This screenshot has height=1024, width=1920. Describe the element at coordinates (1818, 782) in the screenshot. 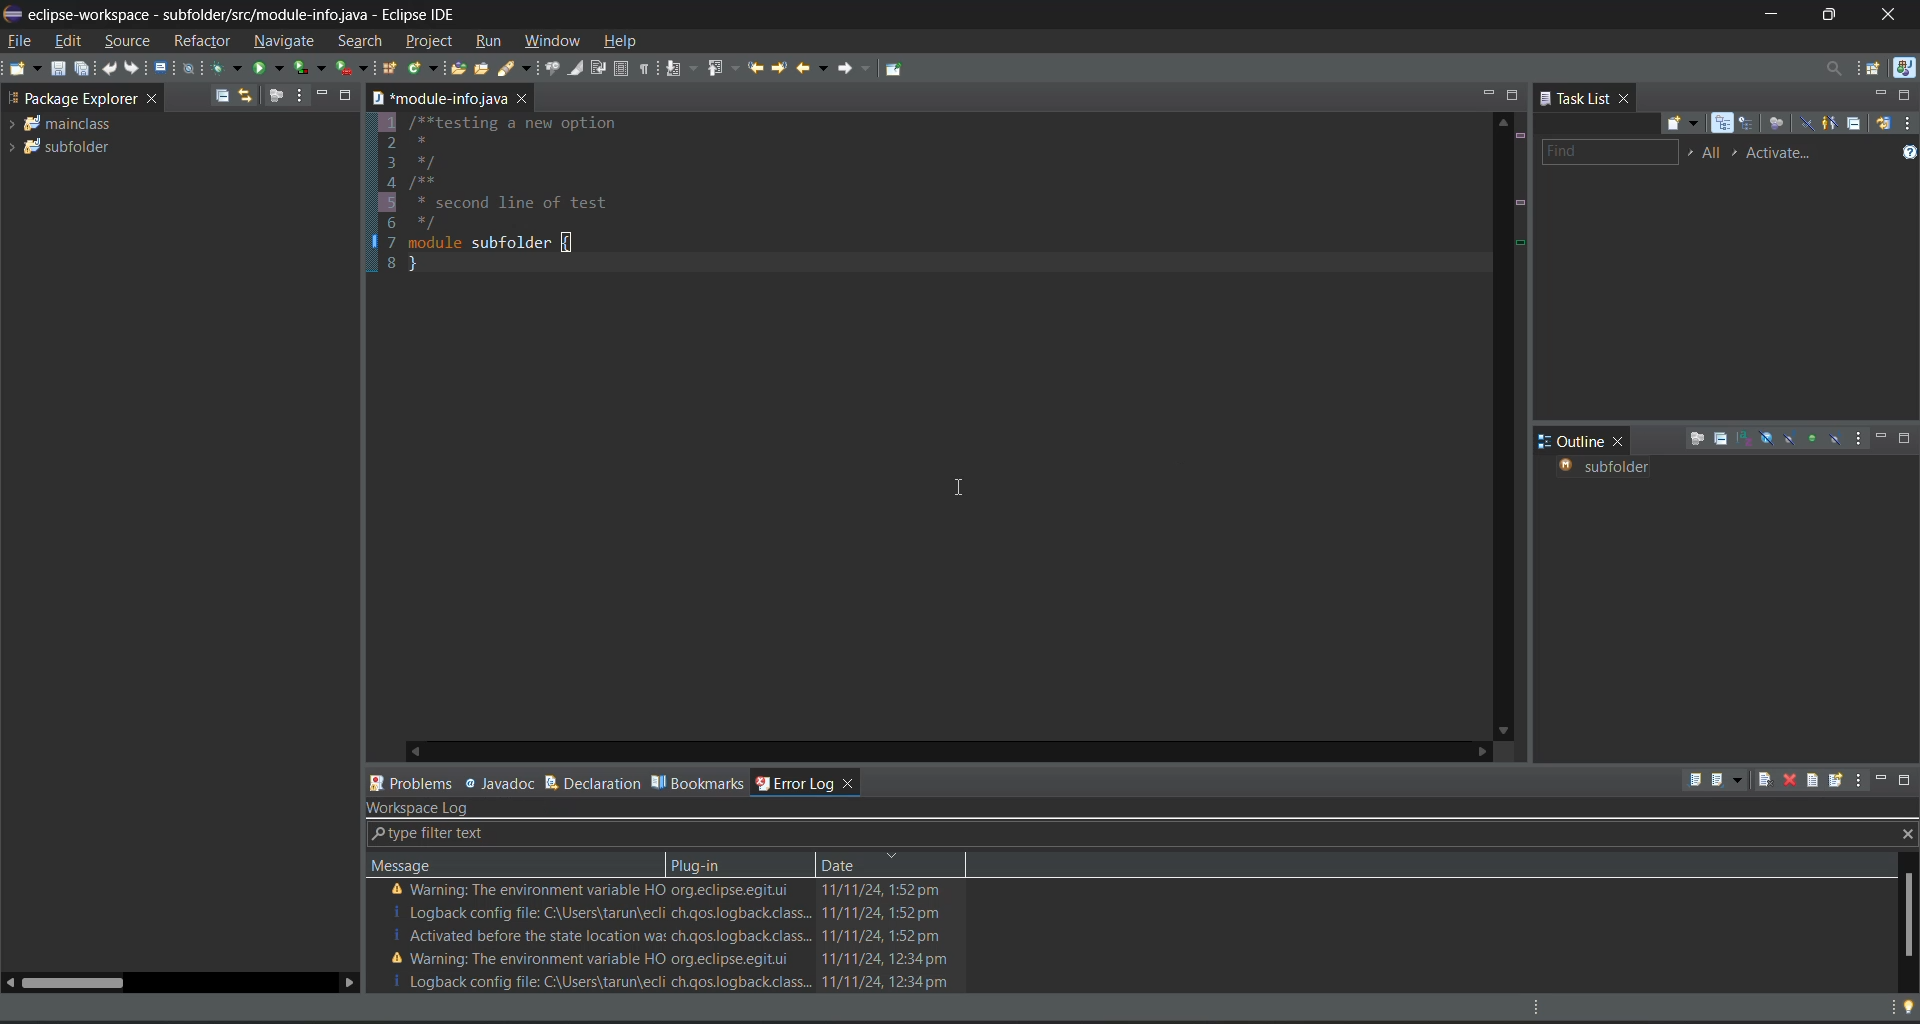

I see `open log` at that location.